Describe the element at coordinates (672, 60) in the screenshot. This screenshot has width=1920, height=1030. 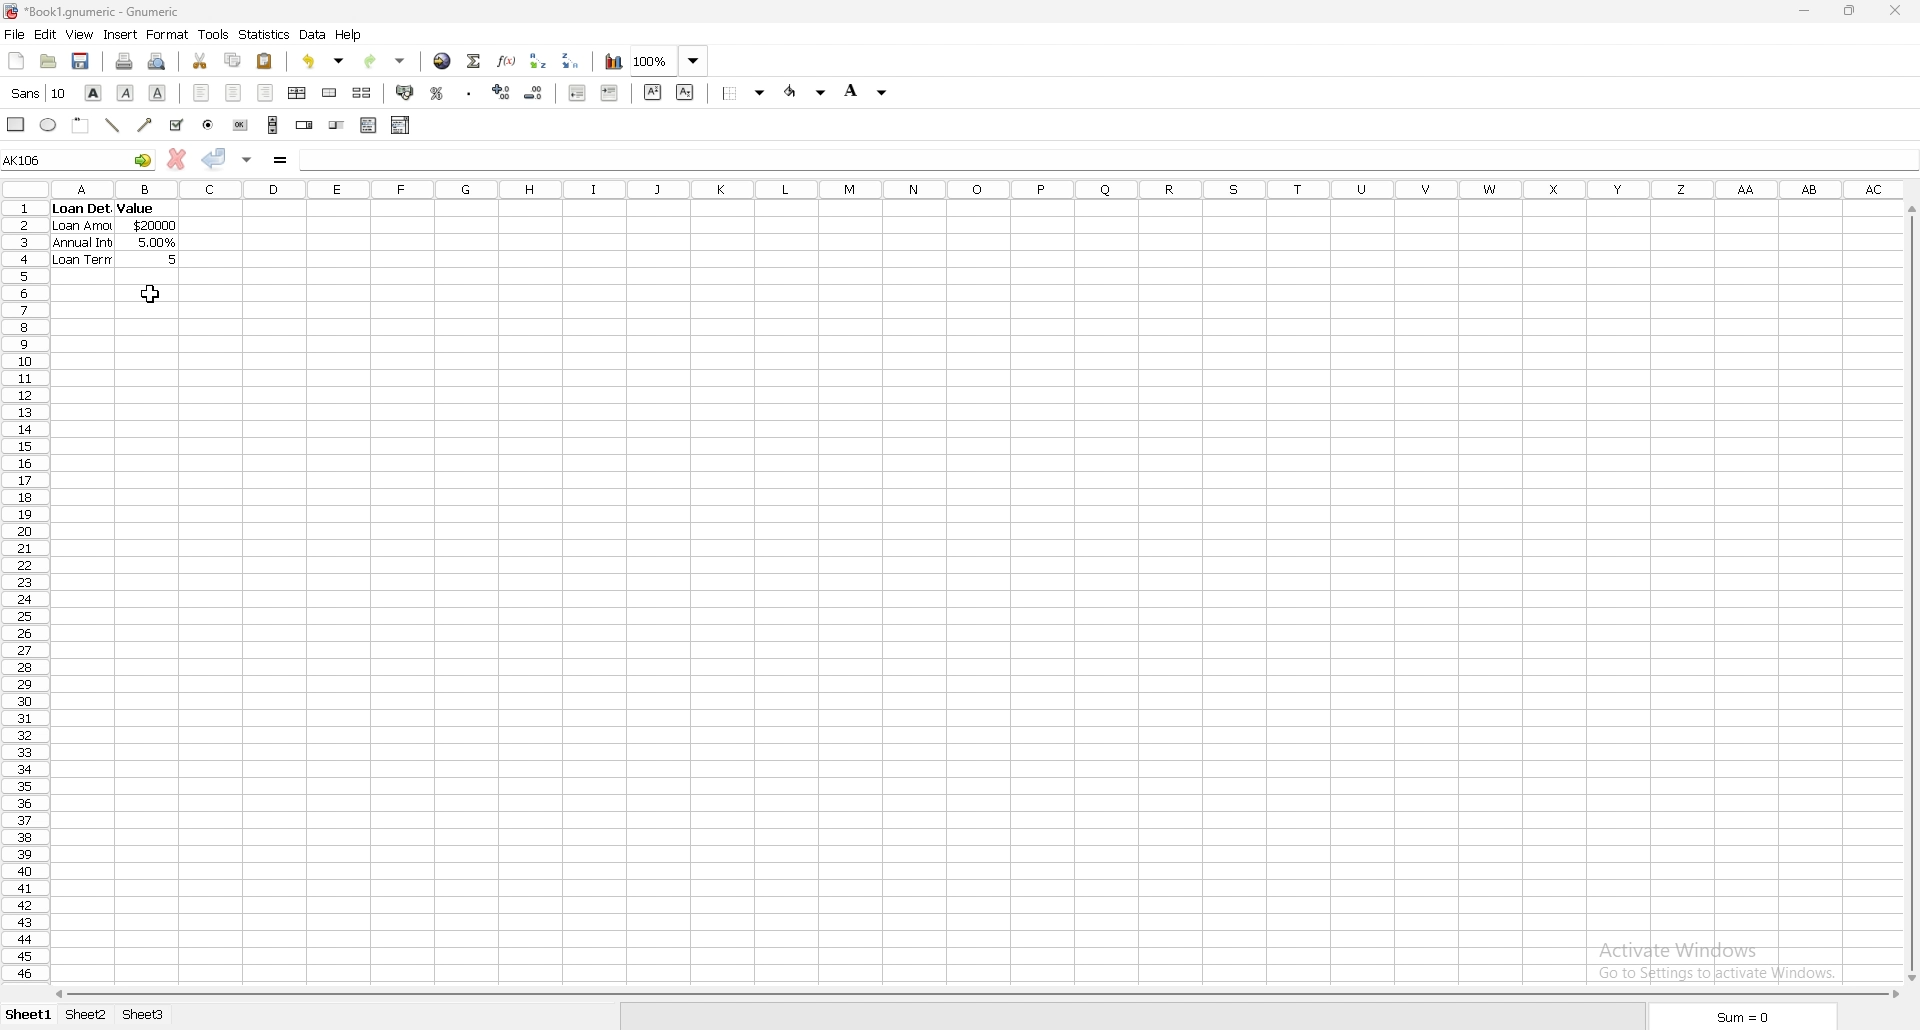
I see `zoom` at that location.